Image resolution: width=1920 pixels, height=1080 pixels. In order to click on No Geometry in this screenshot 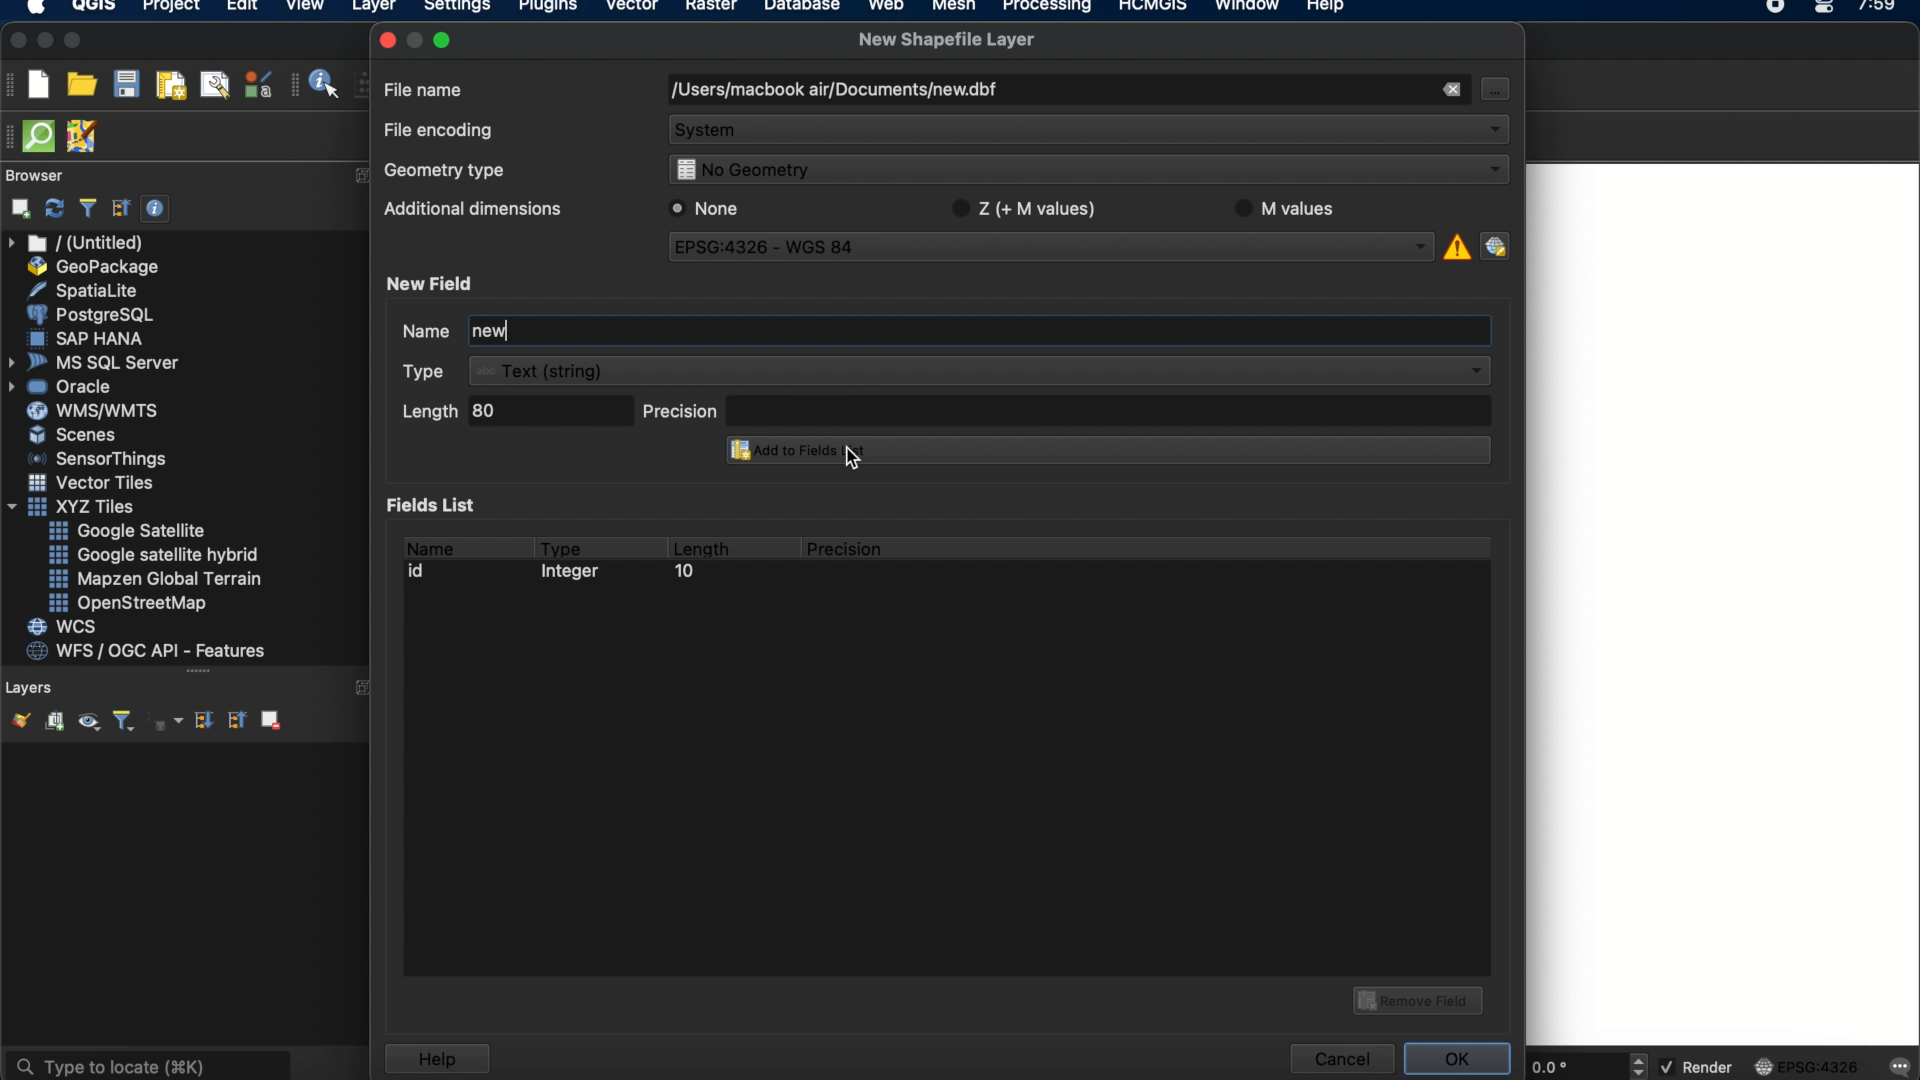, I will do `click(1084, 172)`.